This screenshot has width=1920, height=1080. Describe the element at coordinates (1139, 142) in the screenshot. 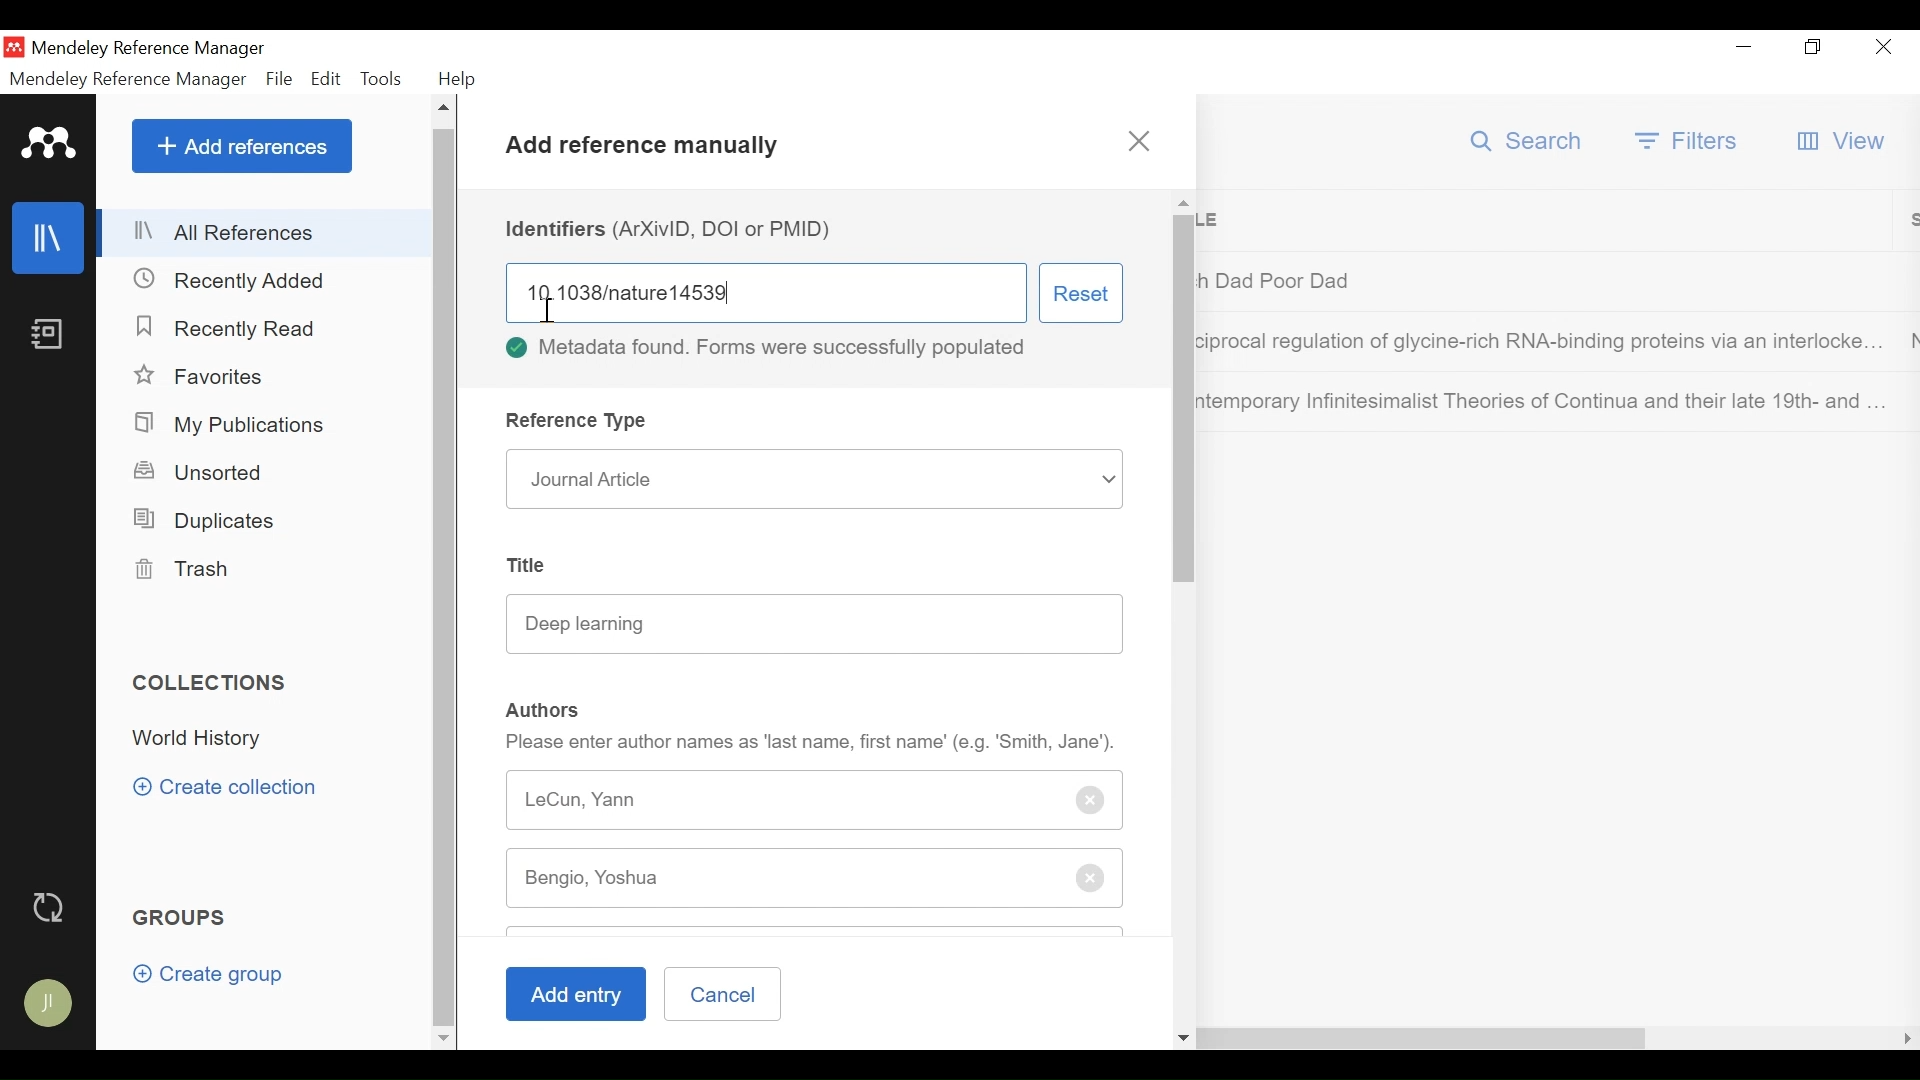

I see `Close` at that location.